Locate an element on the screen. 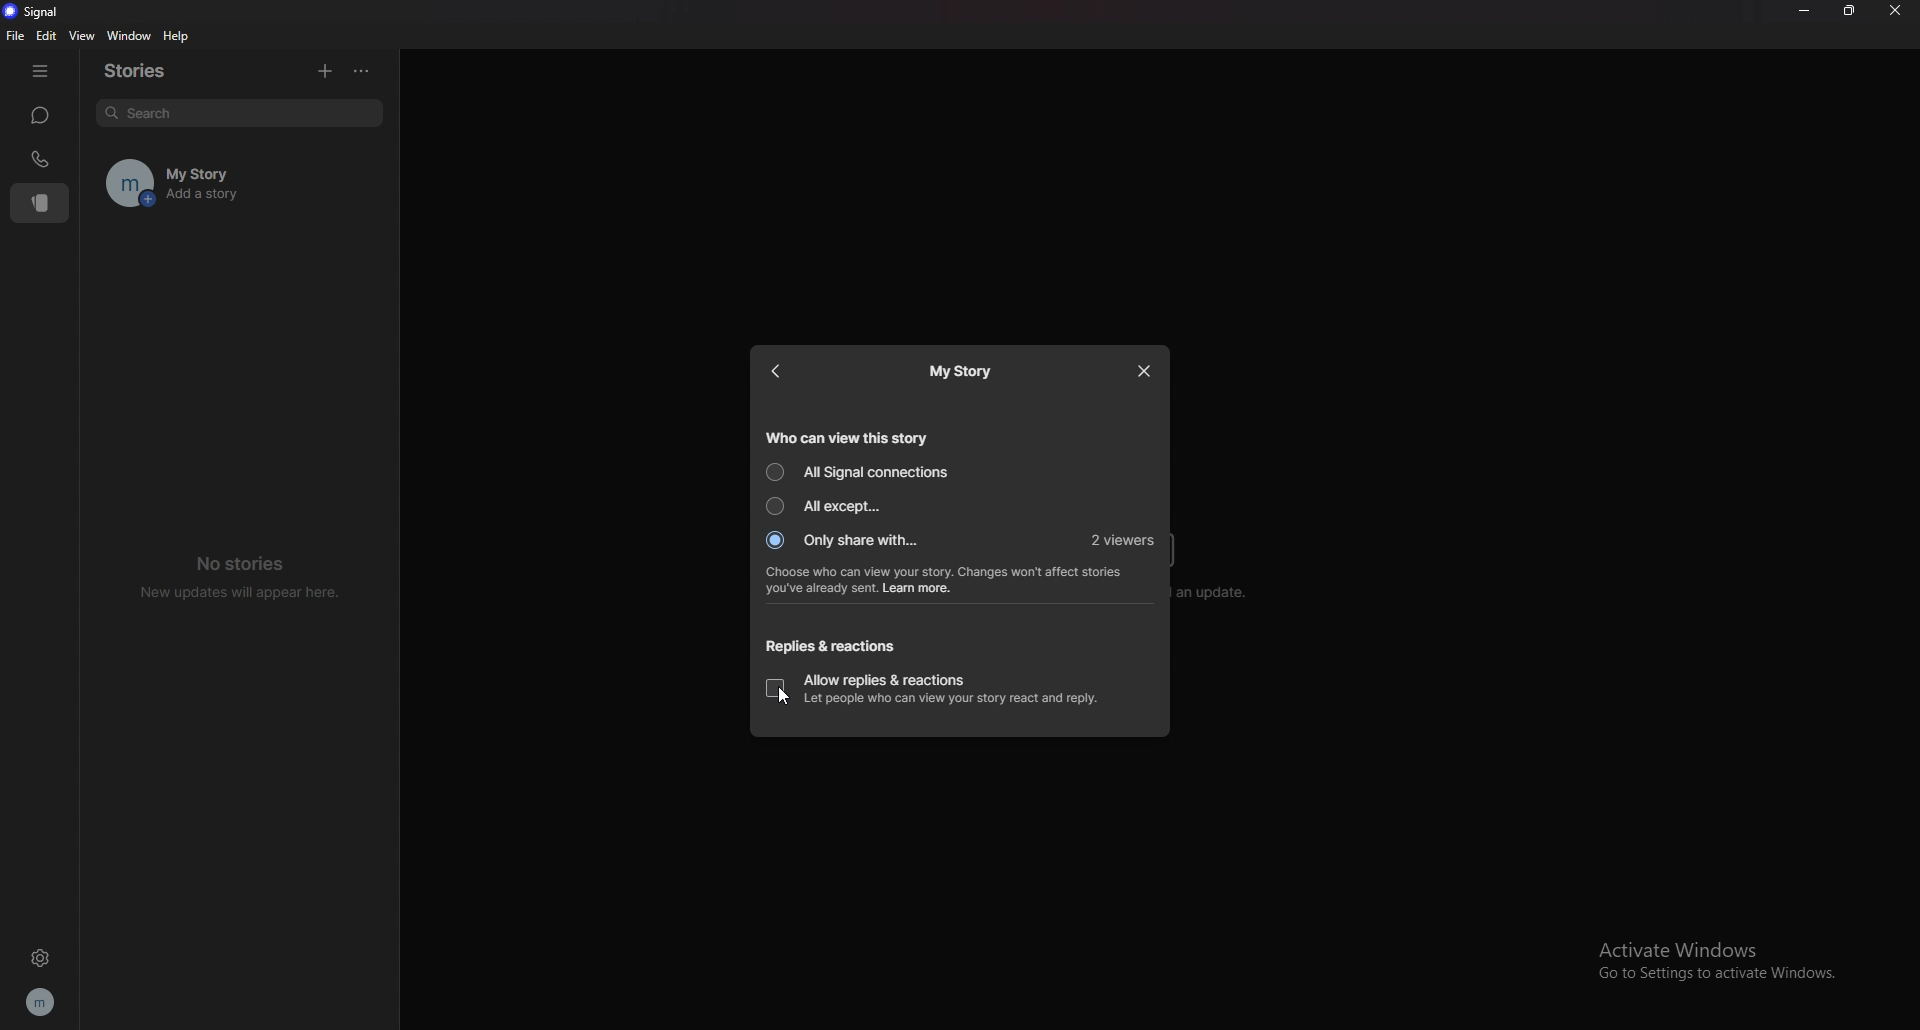  view is located at coordinates (80, 36).